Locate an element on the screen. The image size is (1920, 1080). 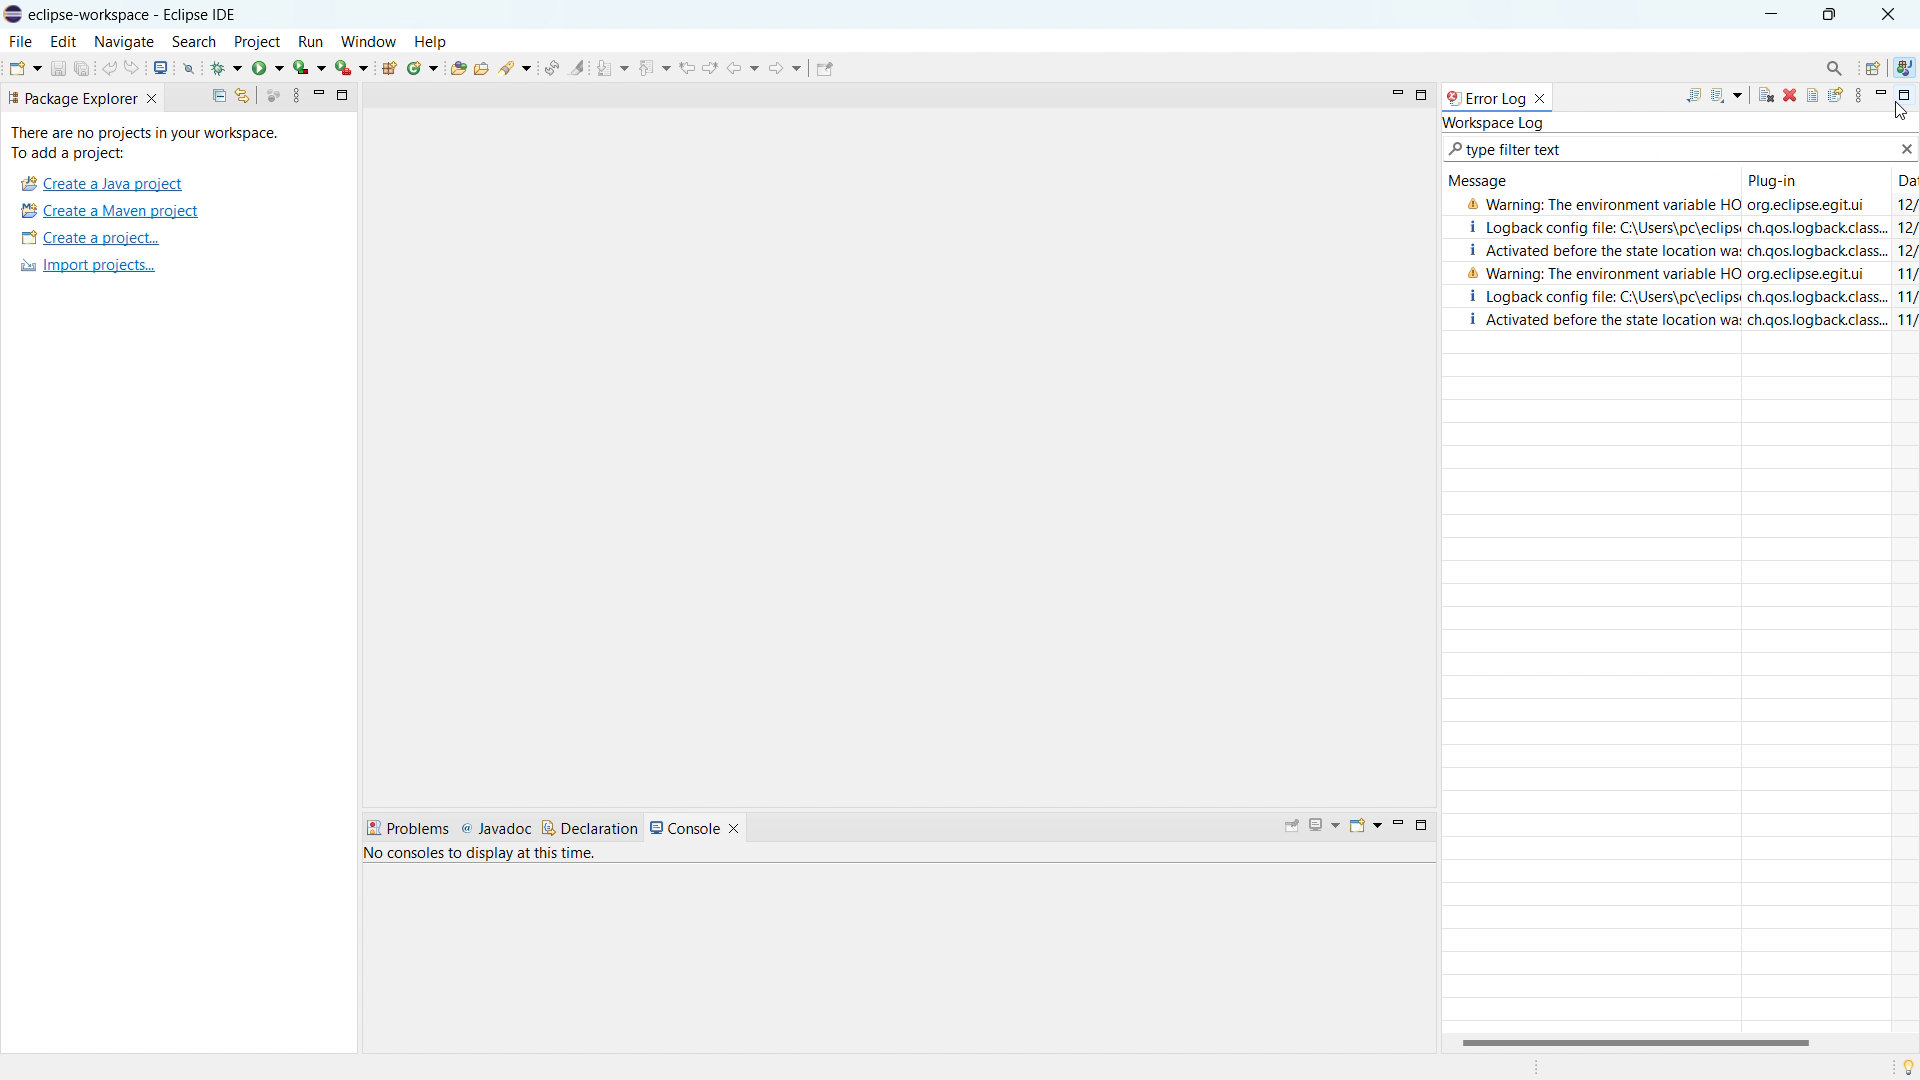
individual error logs is located at coordinates (1681, 204).